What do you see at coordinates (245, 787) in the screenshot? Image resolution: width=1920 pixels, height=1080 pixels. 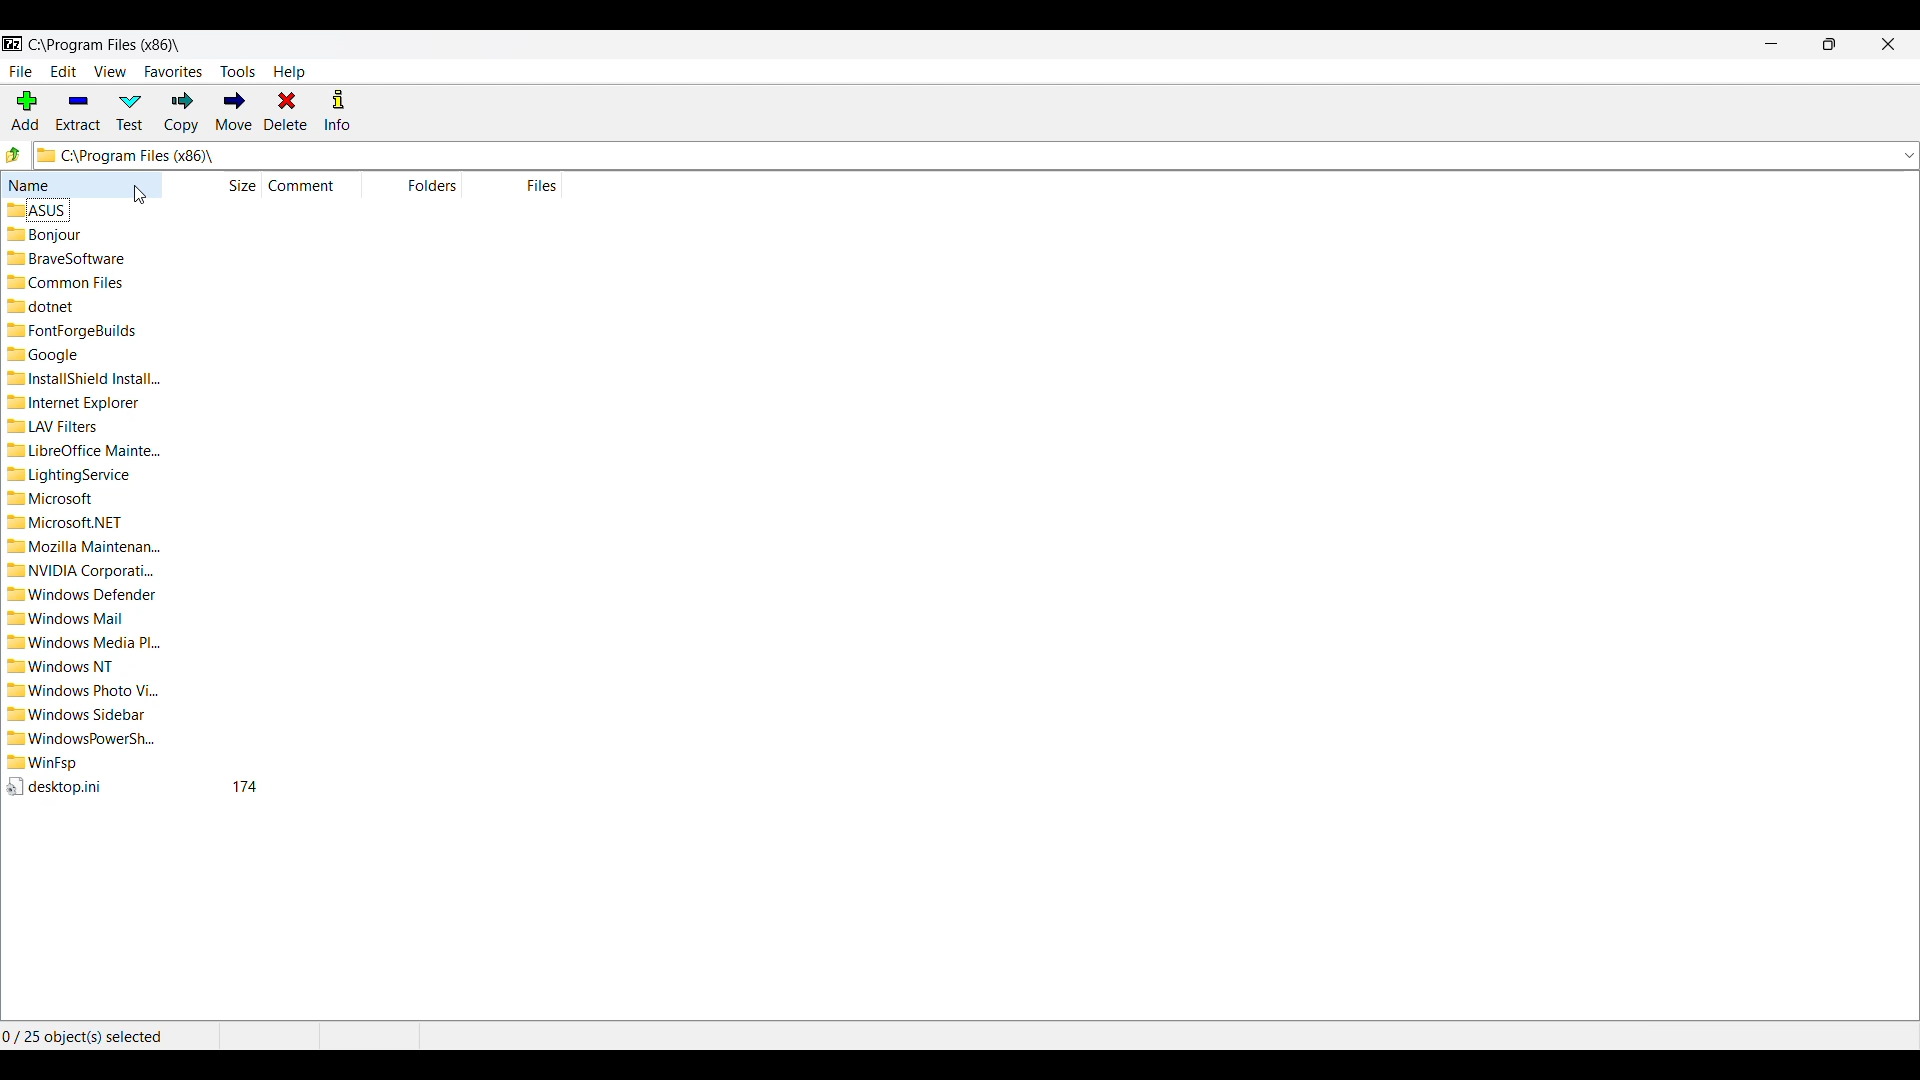 I see `1` at bounding box center [245, 787].